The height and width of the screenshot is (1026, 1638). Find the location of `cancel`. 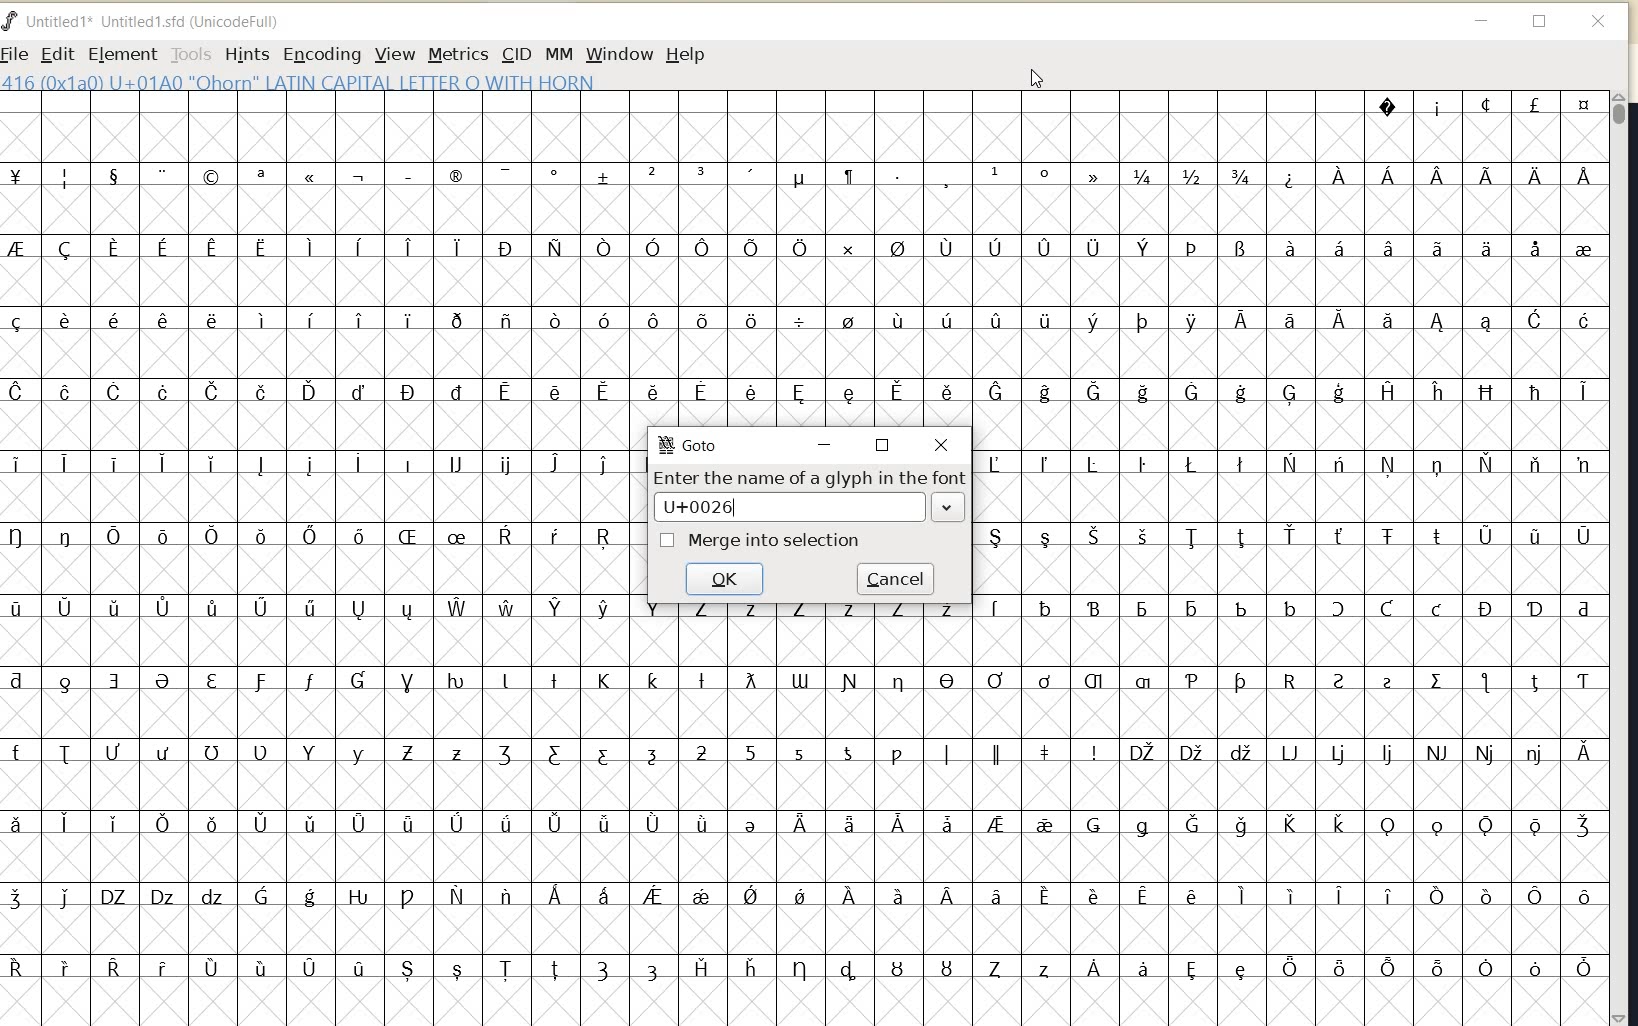

cancel is located at coordinates (895, 577).